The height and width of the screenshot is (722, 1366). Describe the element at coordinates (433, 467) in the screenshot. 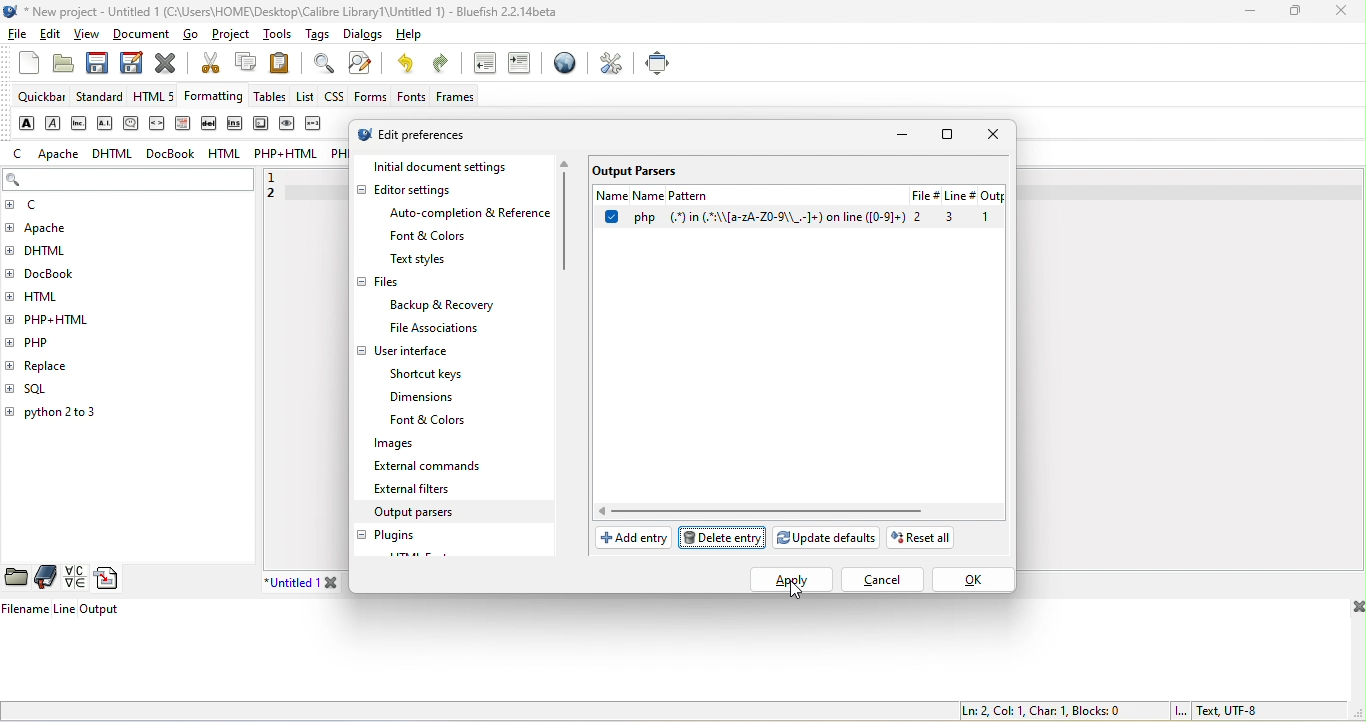

I see `external commands` at that location.